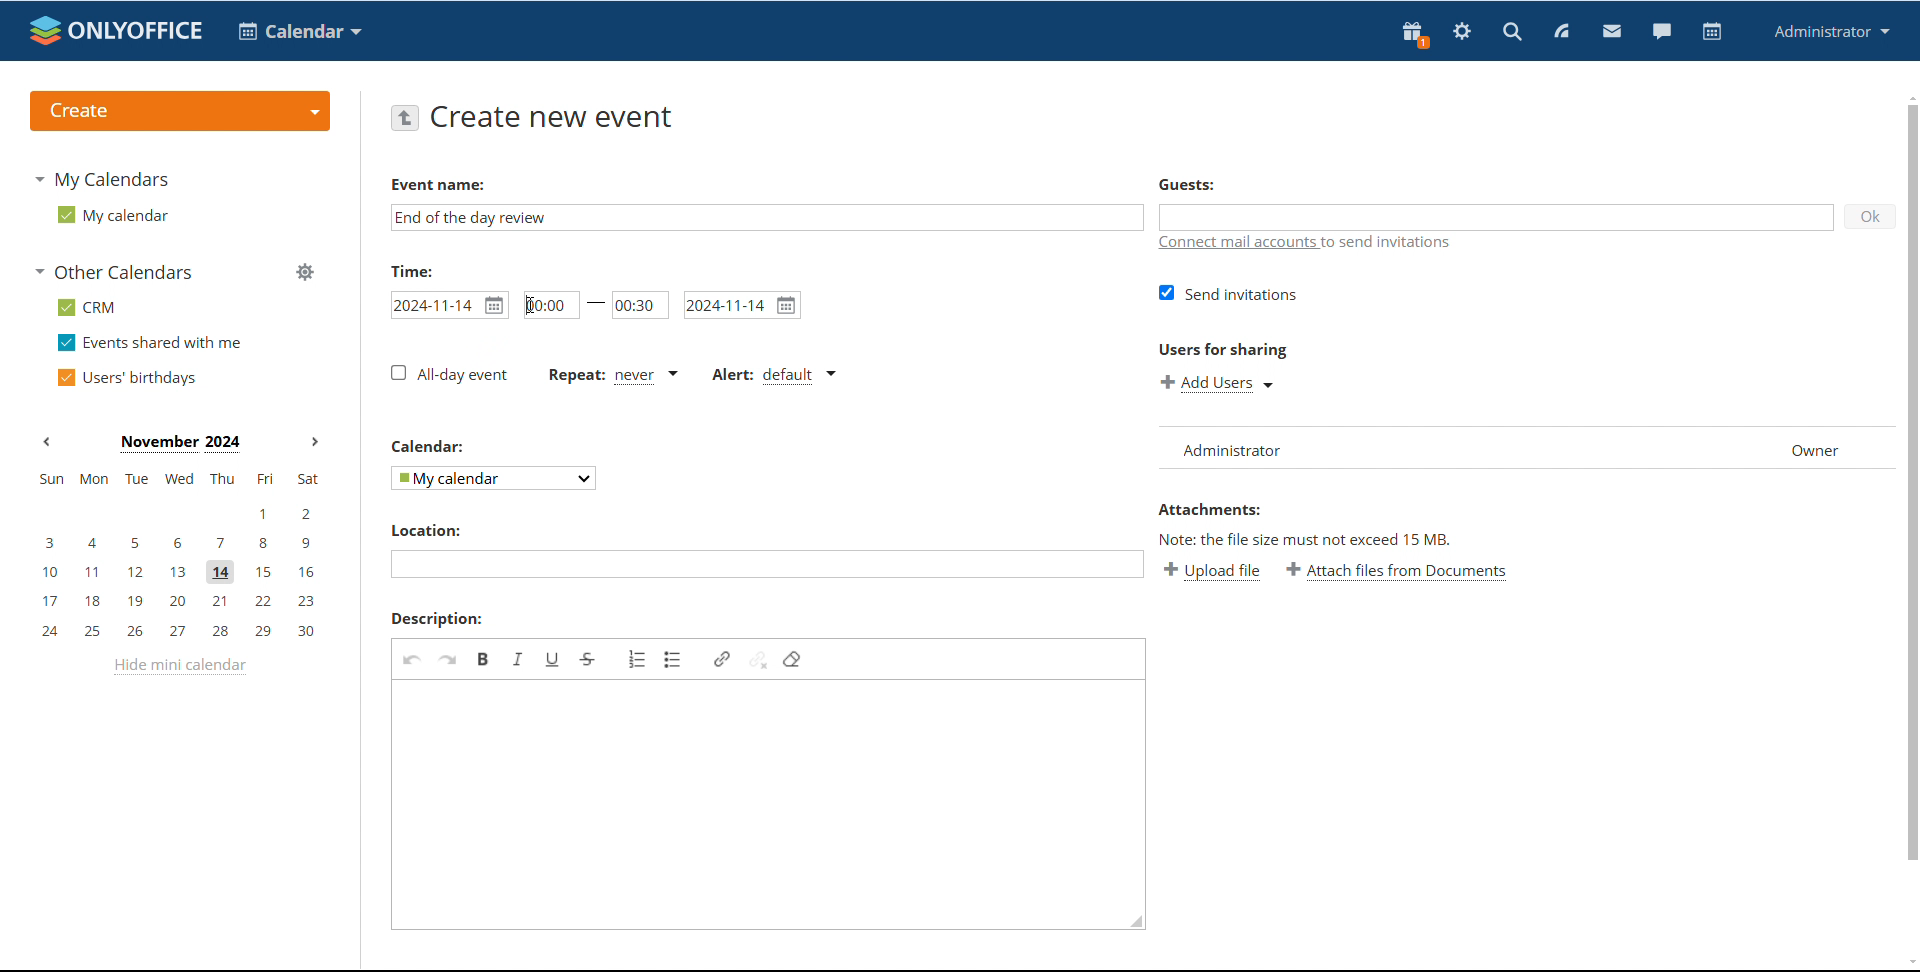 The height and width of the screenshot is (972, 1920). Describe the element at coordinates (176, 514) in the screenshot. I see `1, 2` at that location.